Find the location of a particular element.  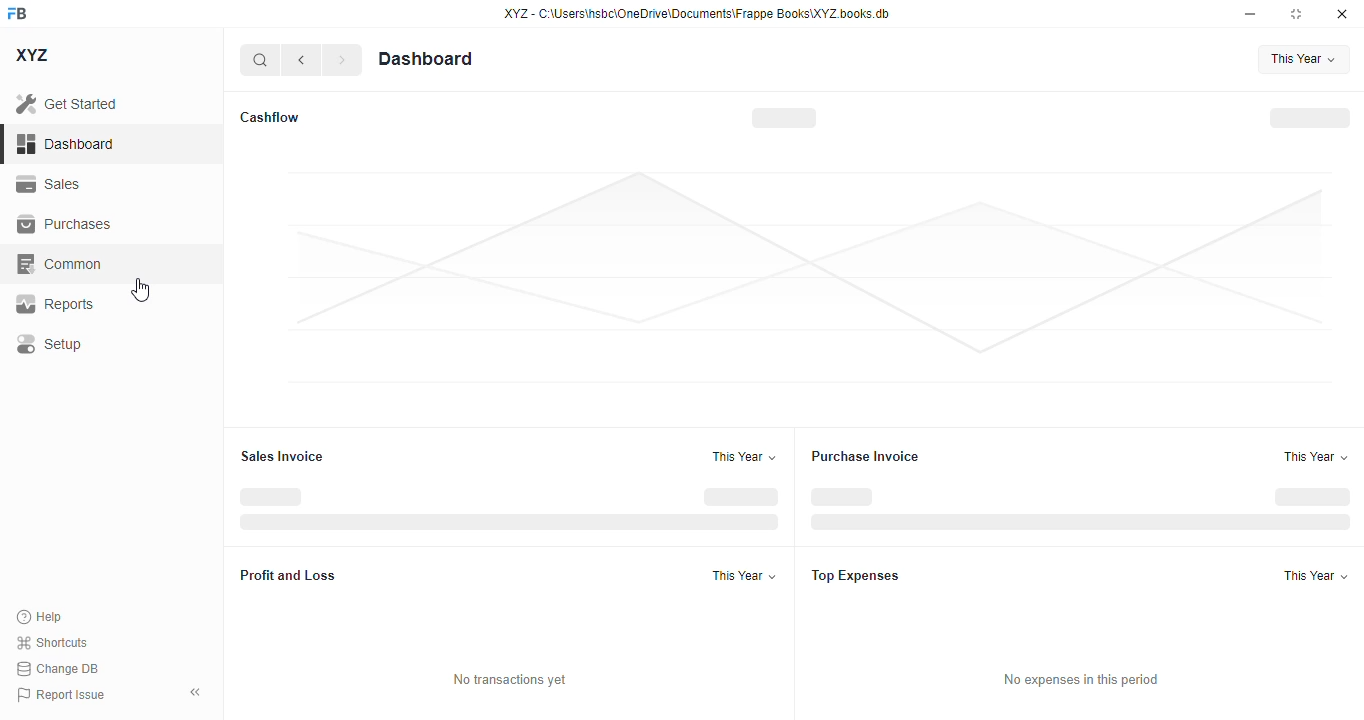

cashflow is located at coordinates (271, 117).